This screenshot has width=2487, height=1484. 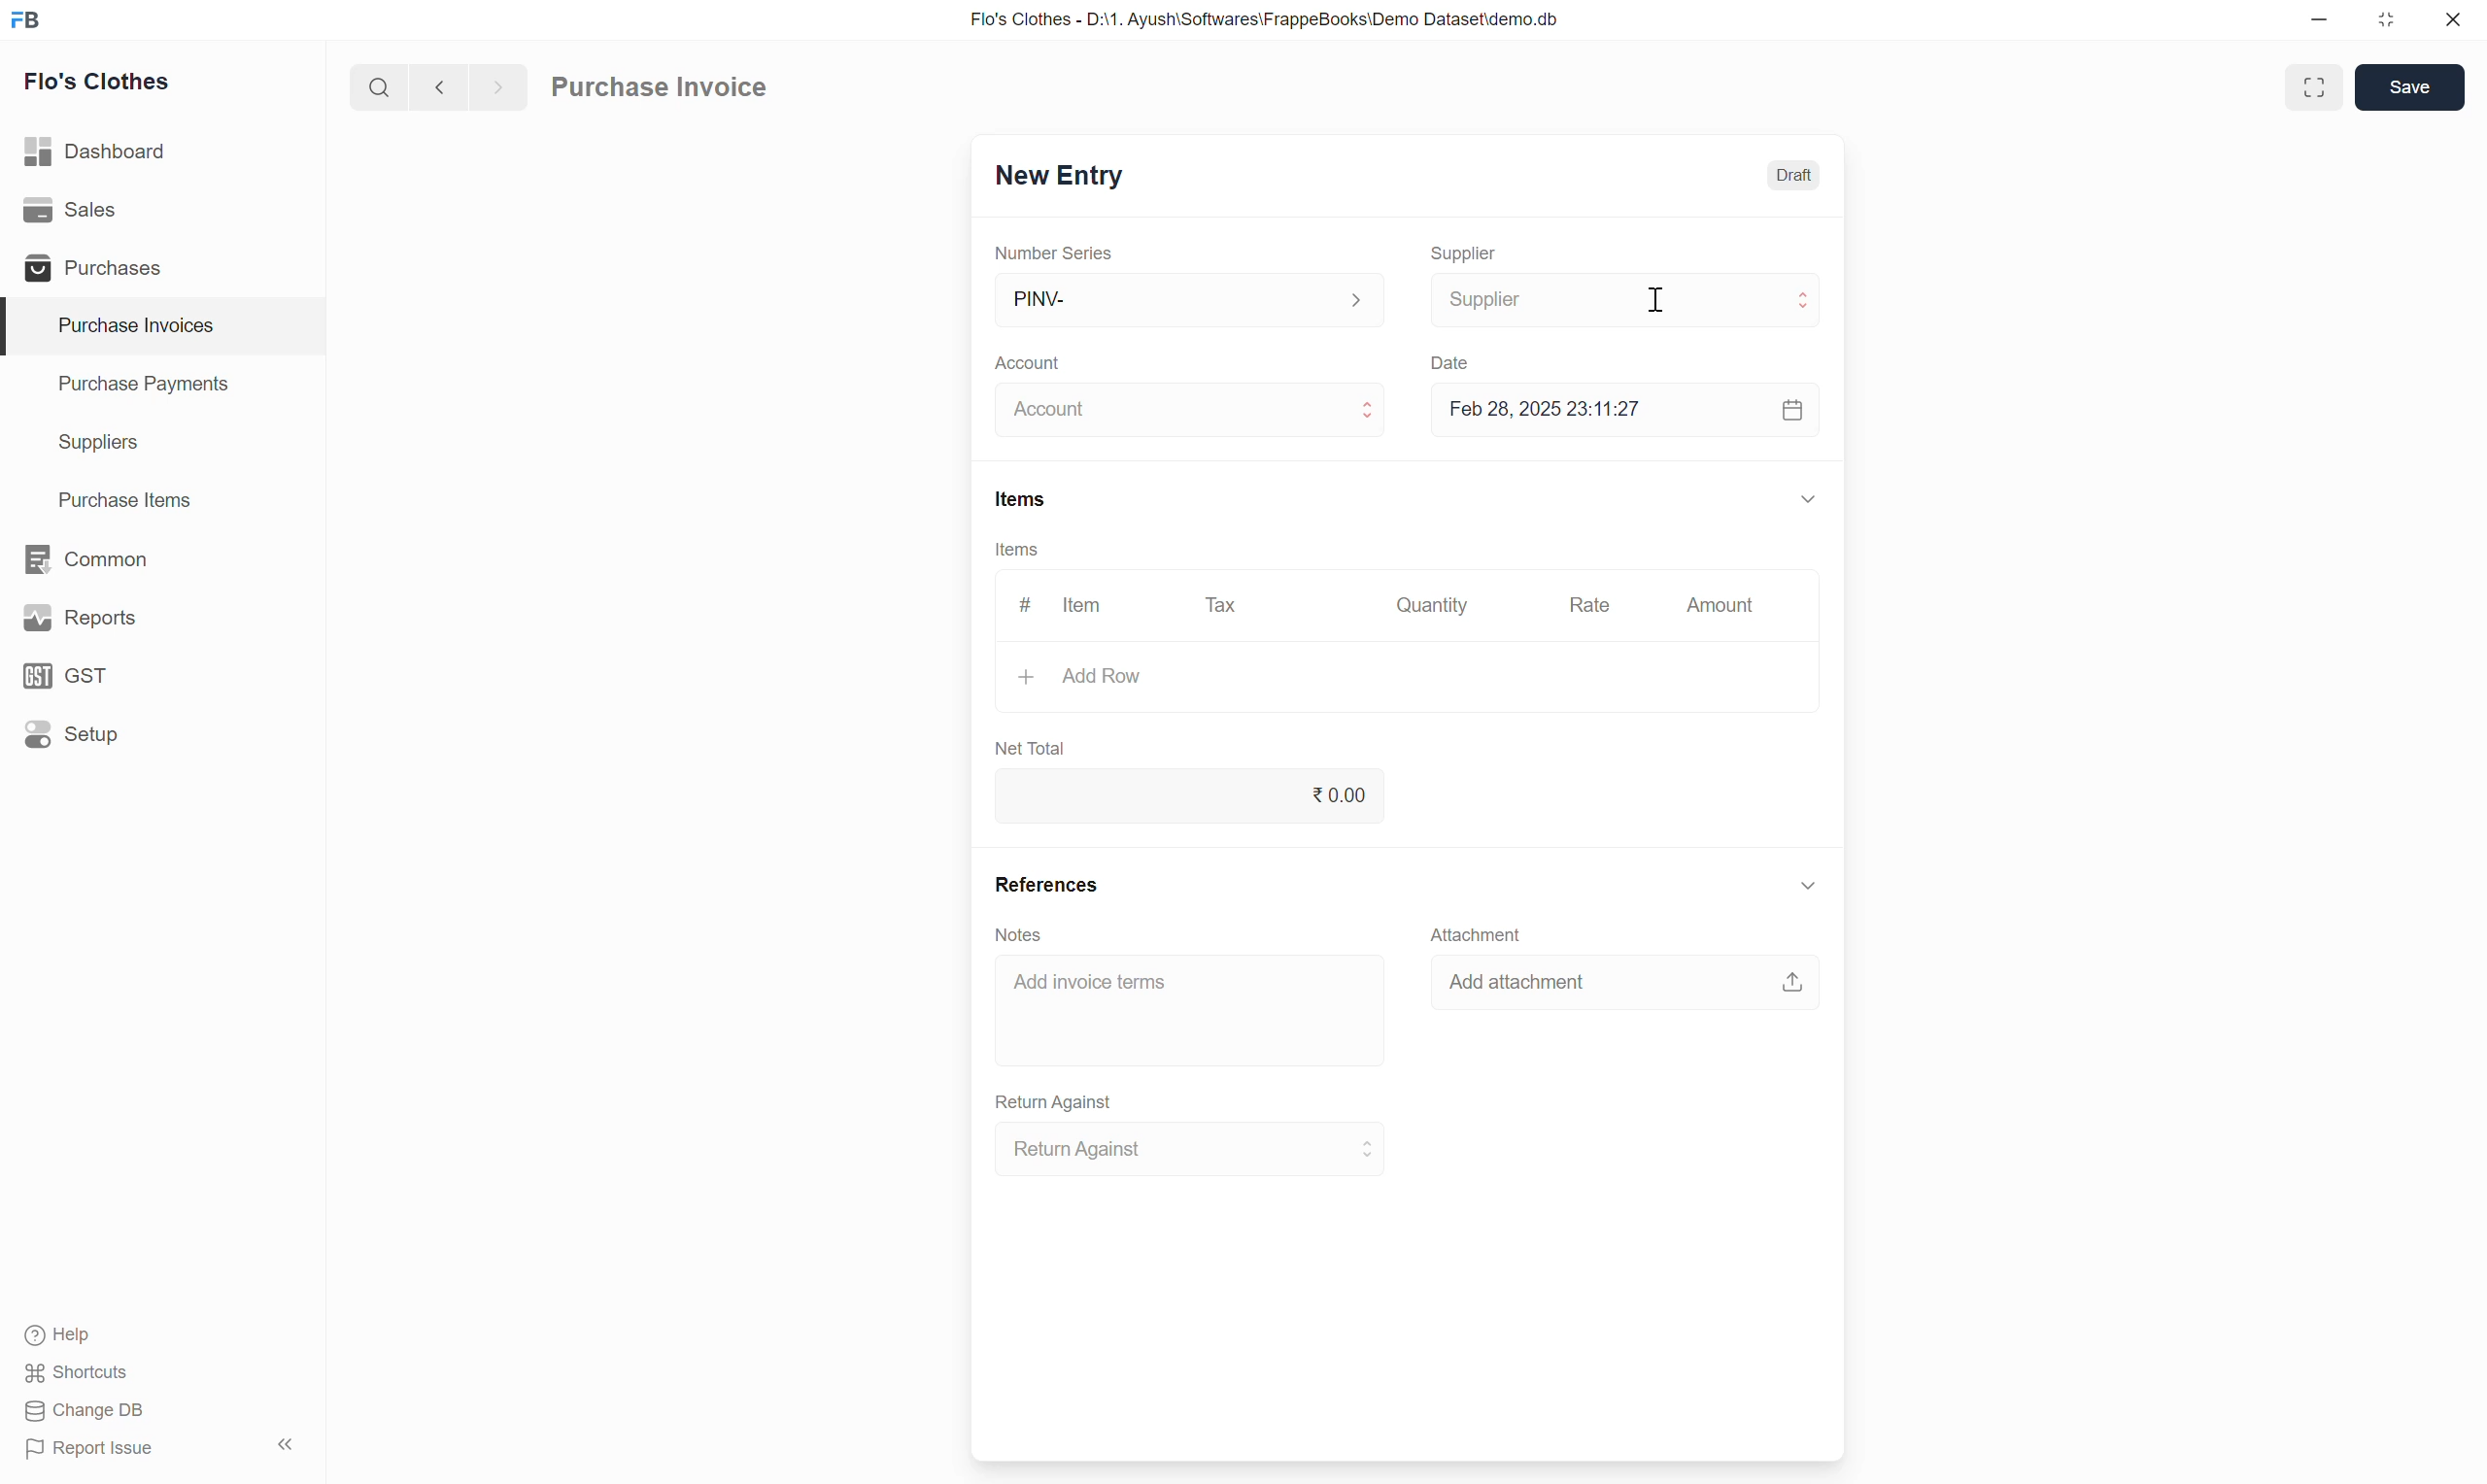 What do you see at coordinates (1191, 1010) in the screenshot?
I see `Add invoice terms` at bounding box center [1191, 1010].